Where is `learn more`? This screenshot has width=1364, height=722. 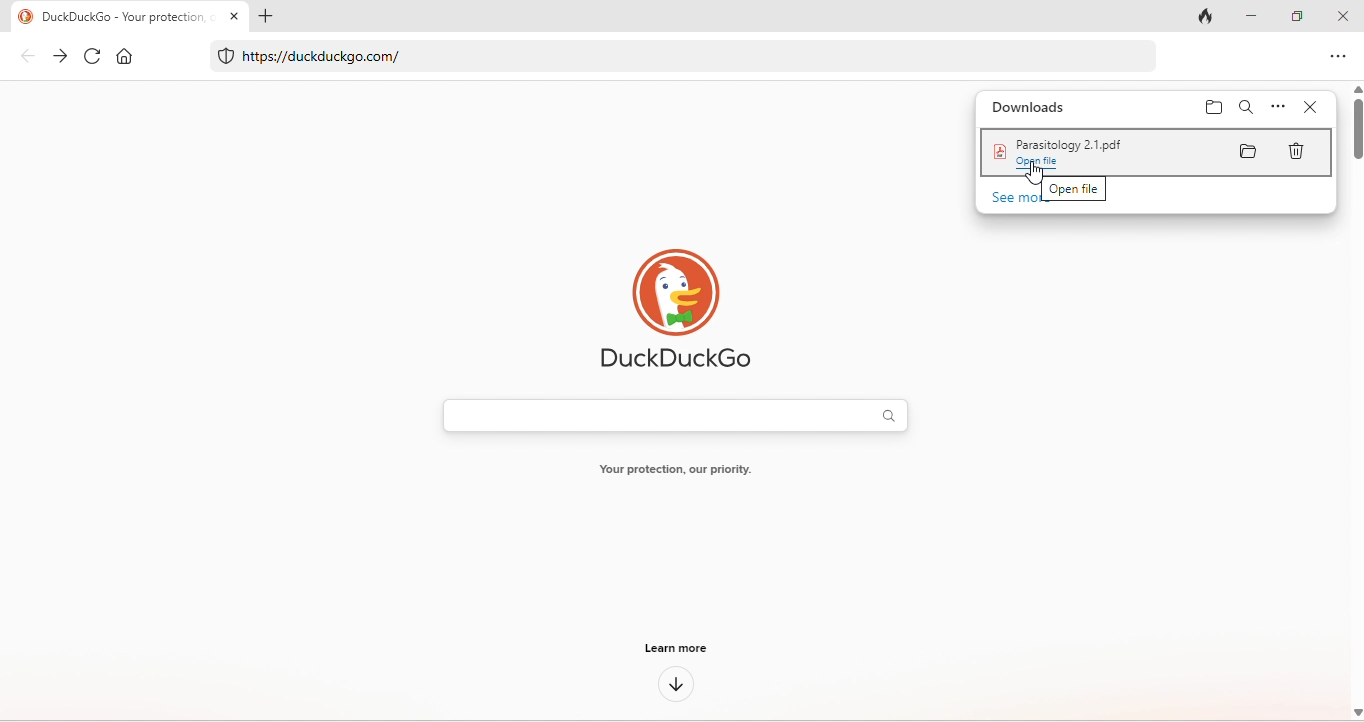
learn more is located at coordinates (677, 647).